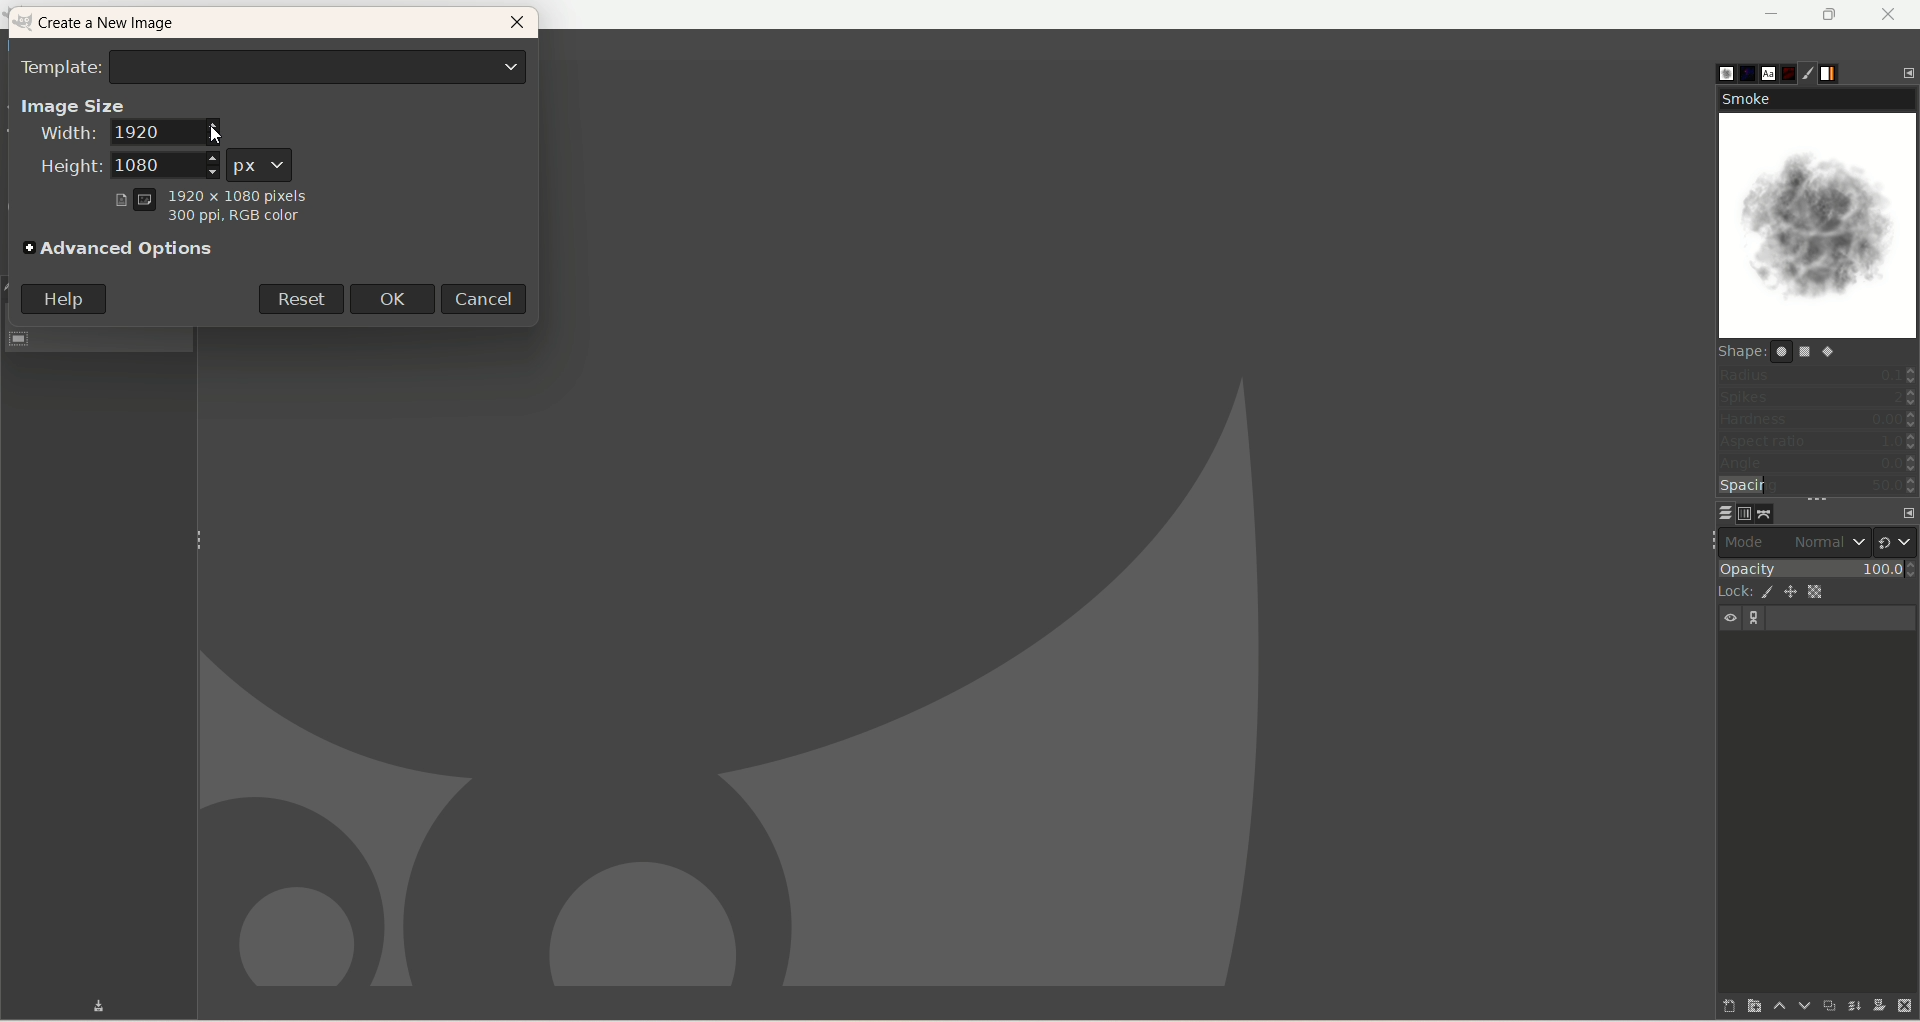 The width and height of the screenshot is (1920, 1022). Describe the element at coordinates (25, 23) in the screenshot. I see `logo` at that location.